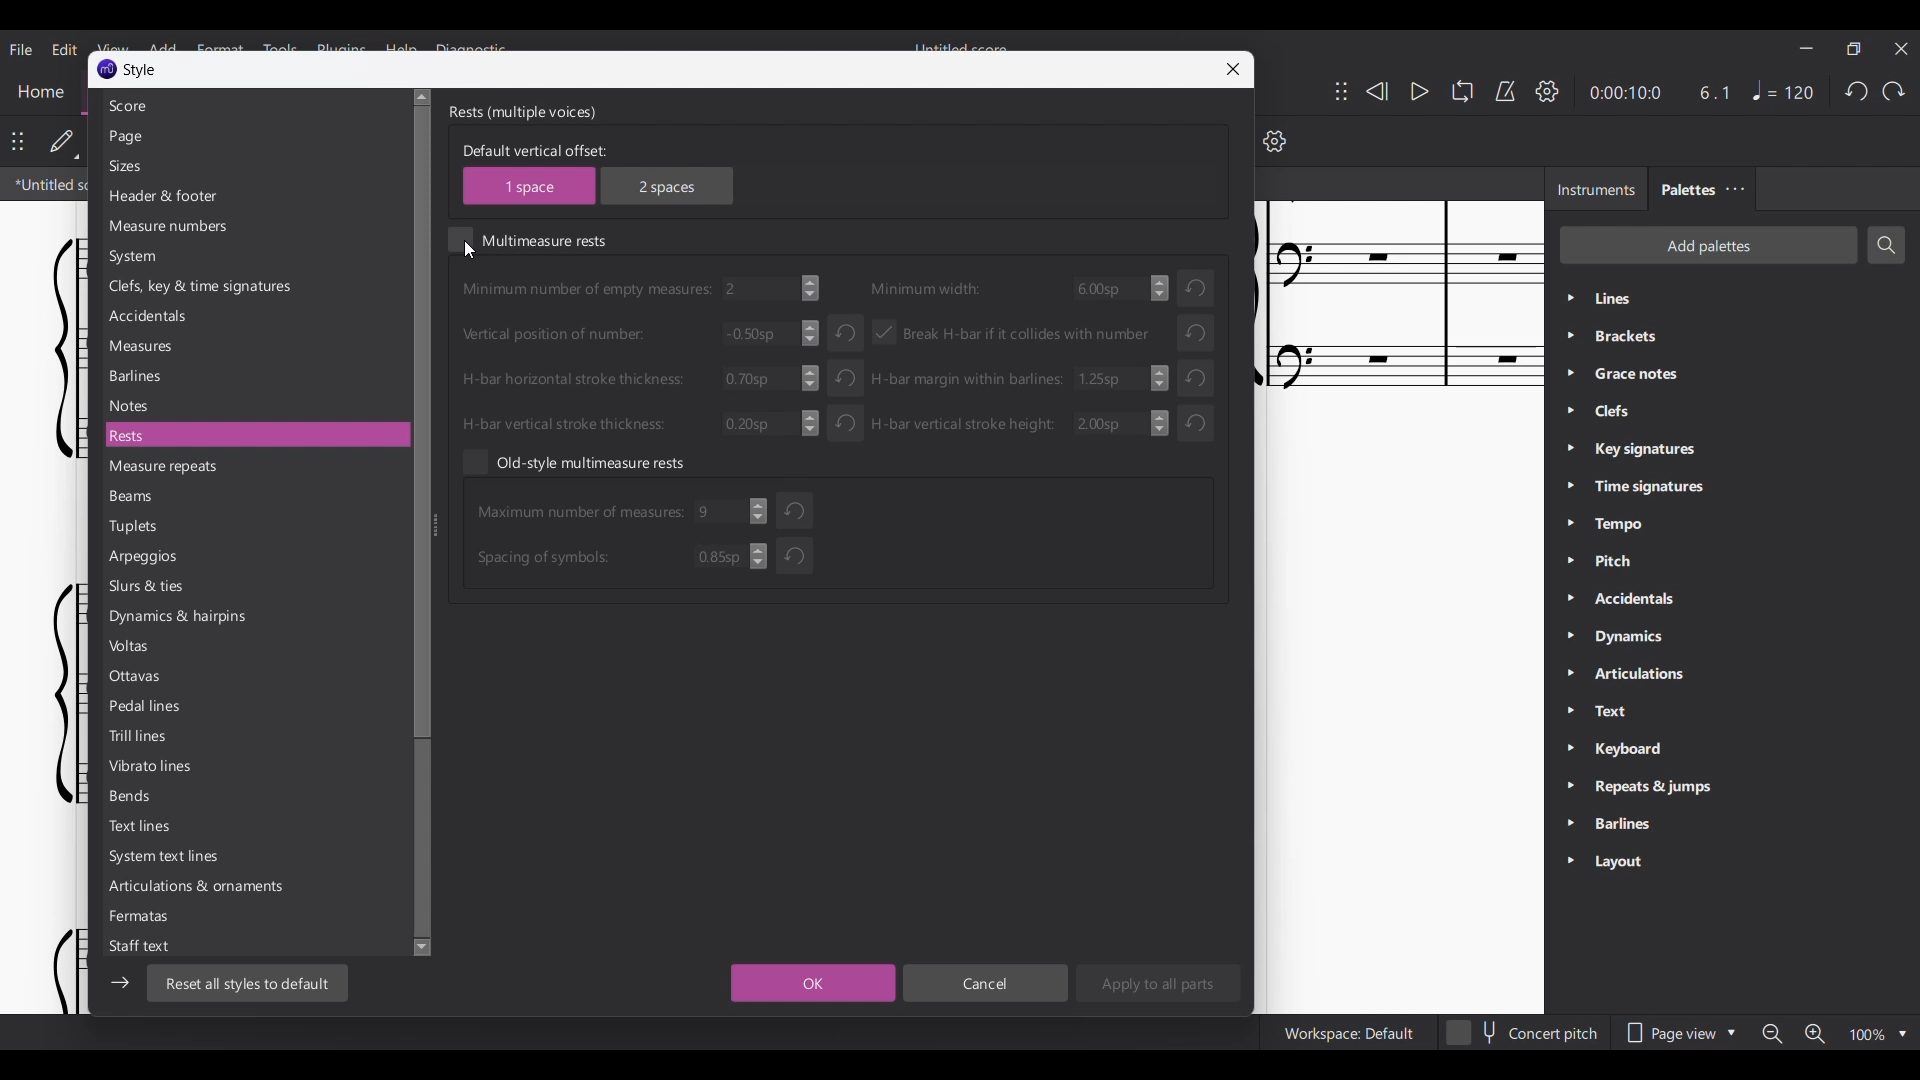  Describe the element at coordinates (628, 378) in the screenshot. I see `Input H-bar horizontal stroke thickness` at that location.